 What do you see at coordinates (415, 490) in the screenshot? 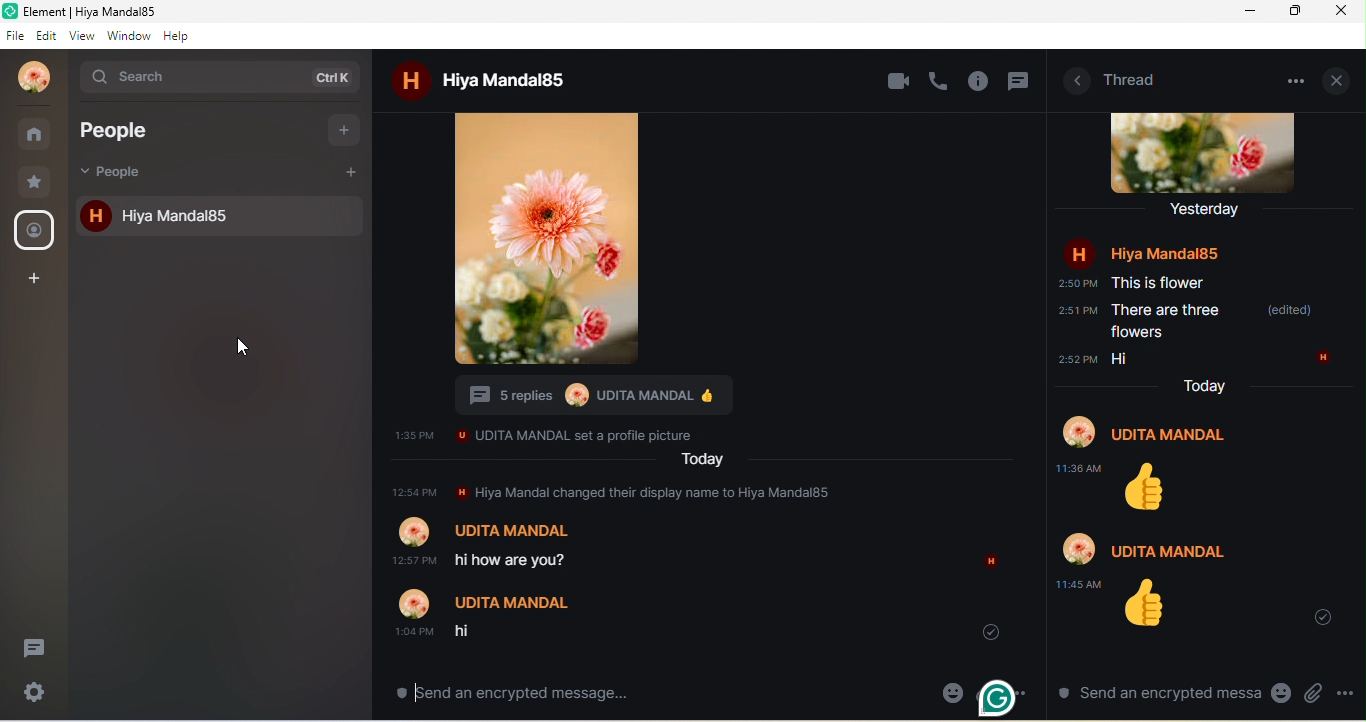
I see `12:57 PM` at bounding box center [415, 490].